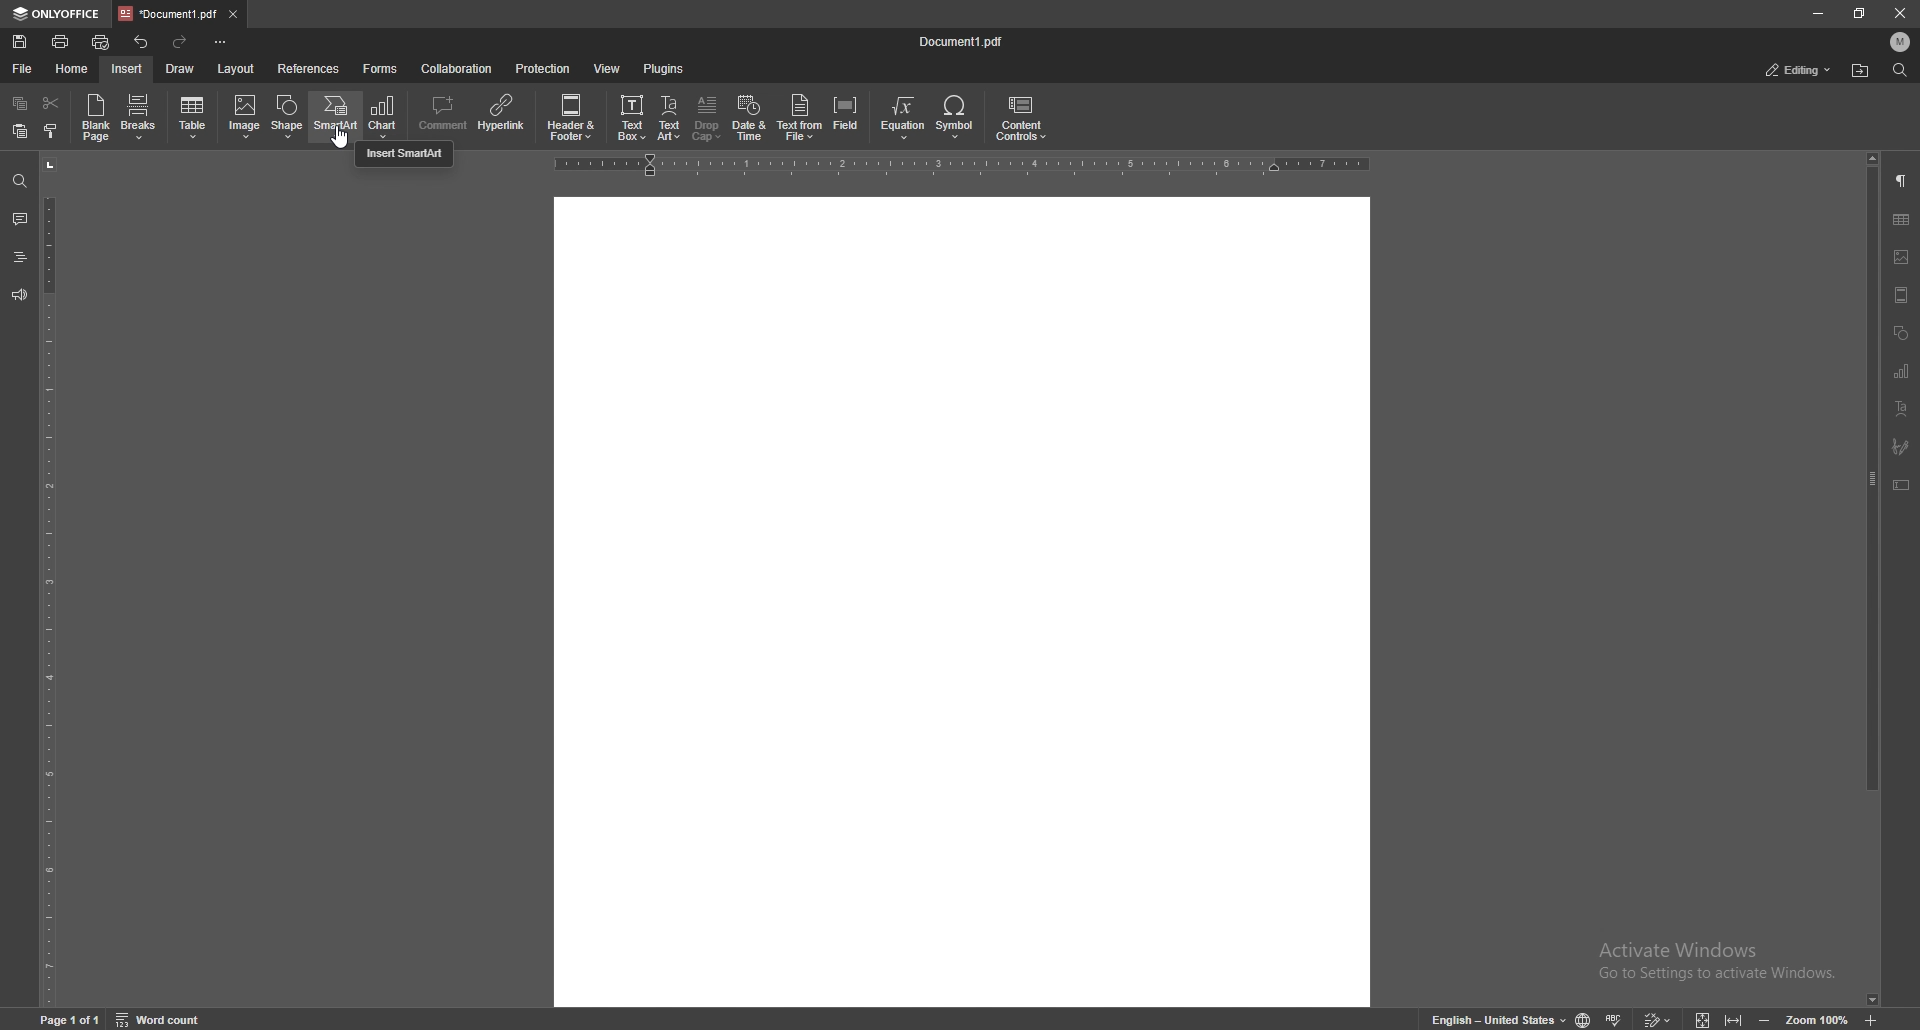 The height and width of the screenshot is (1030, 1920). Describe the element at coordinates (1903, 218) in the screenshot. I see `table` at that location.